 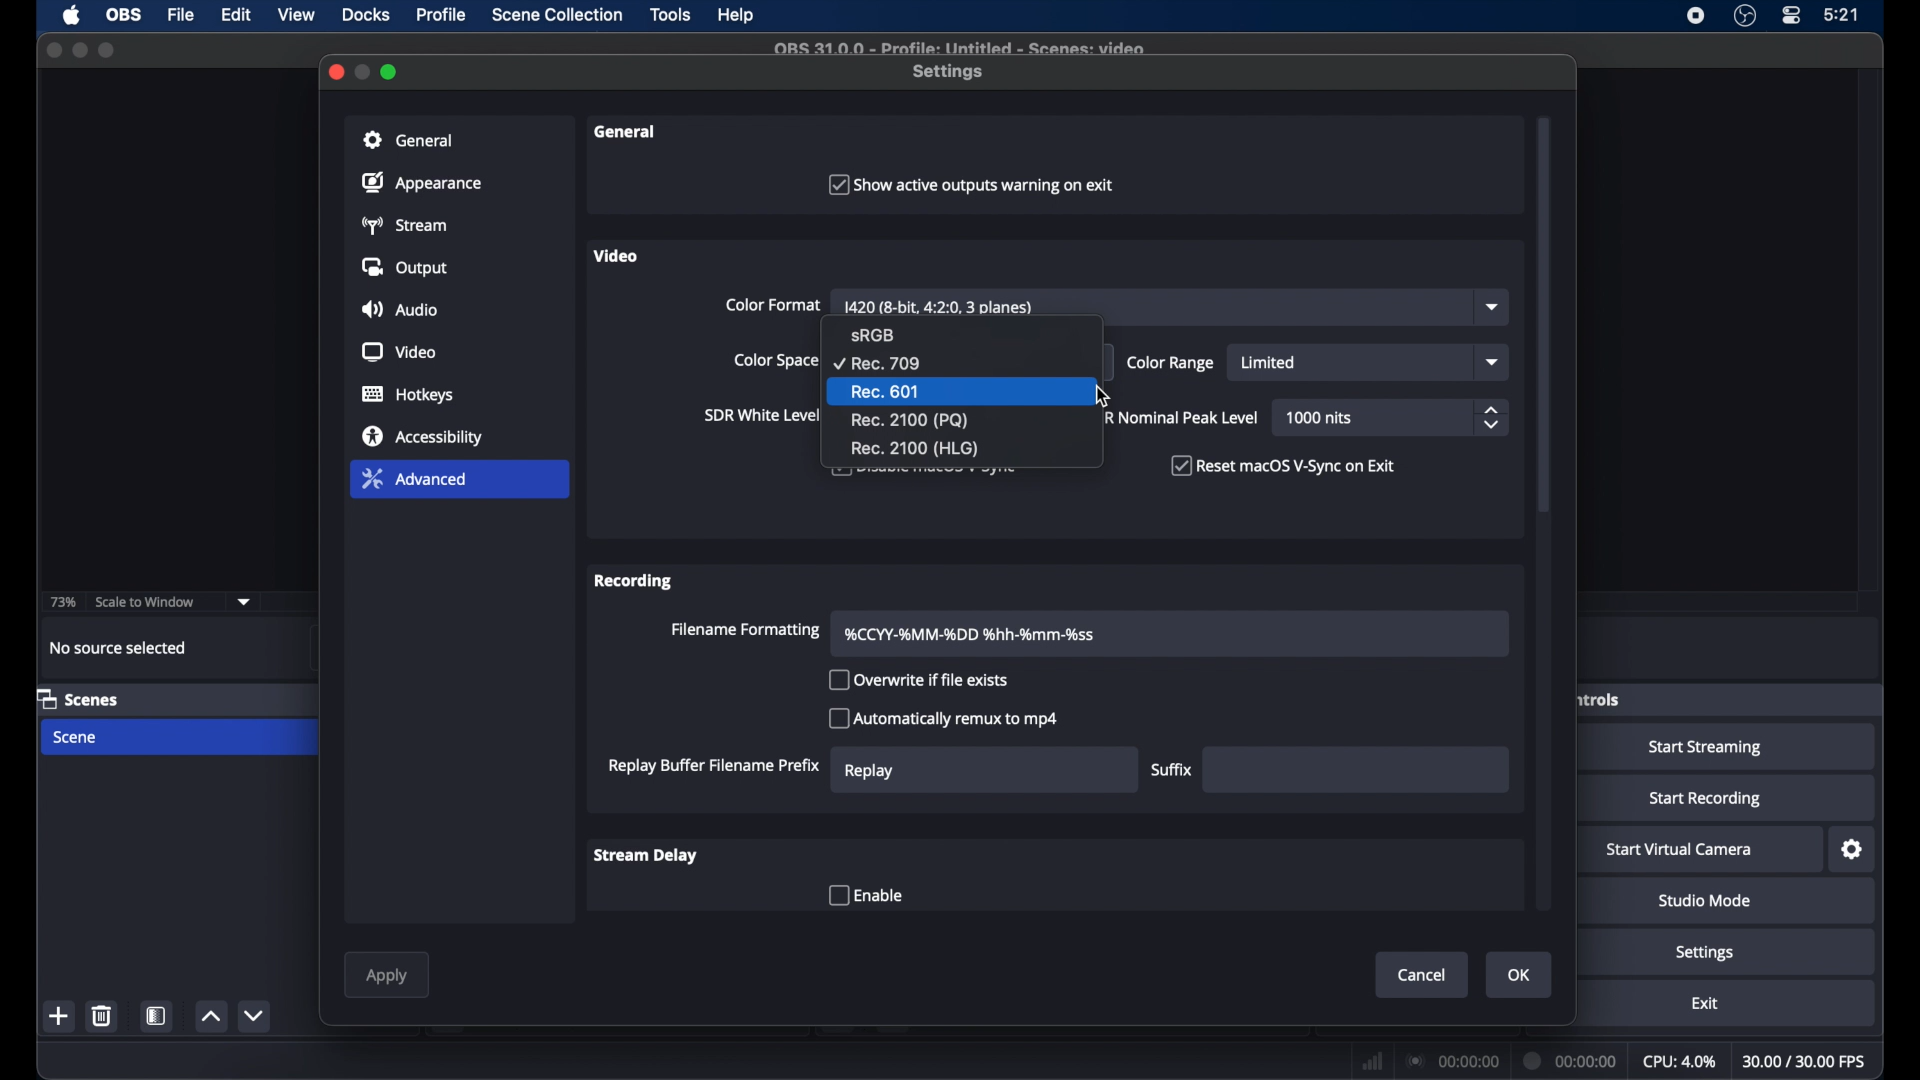 I want to click on sRGB, so click(x=874, y=334).